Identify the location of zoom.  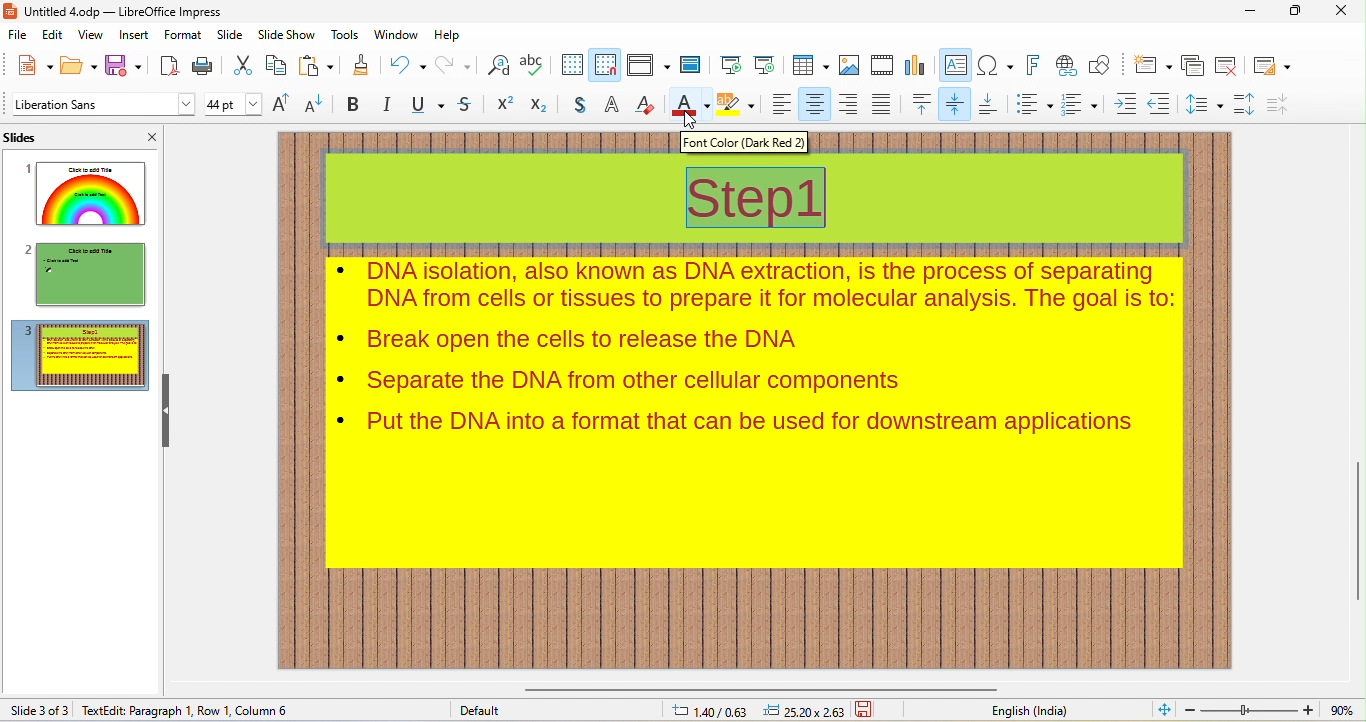
(1272, 709).